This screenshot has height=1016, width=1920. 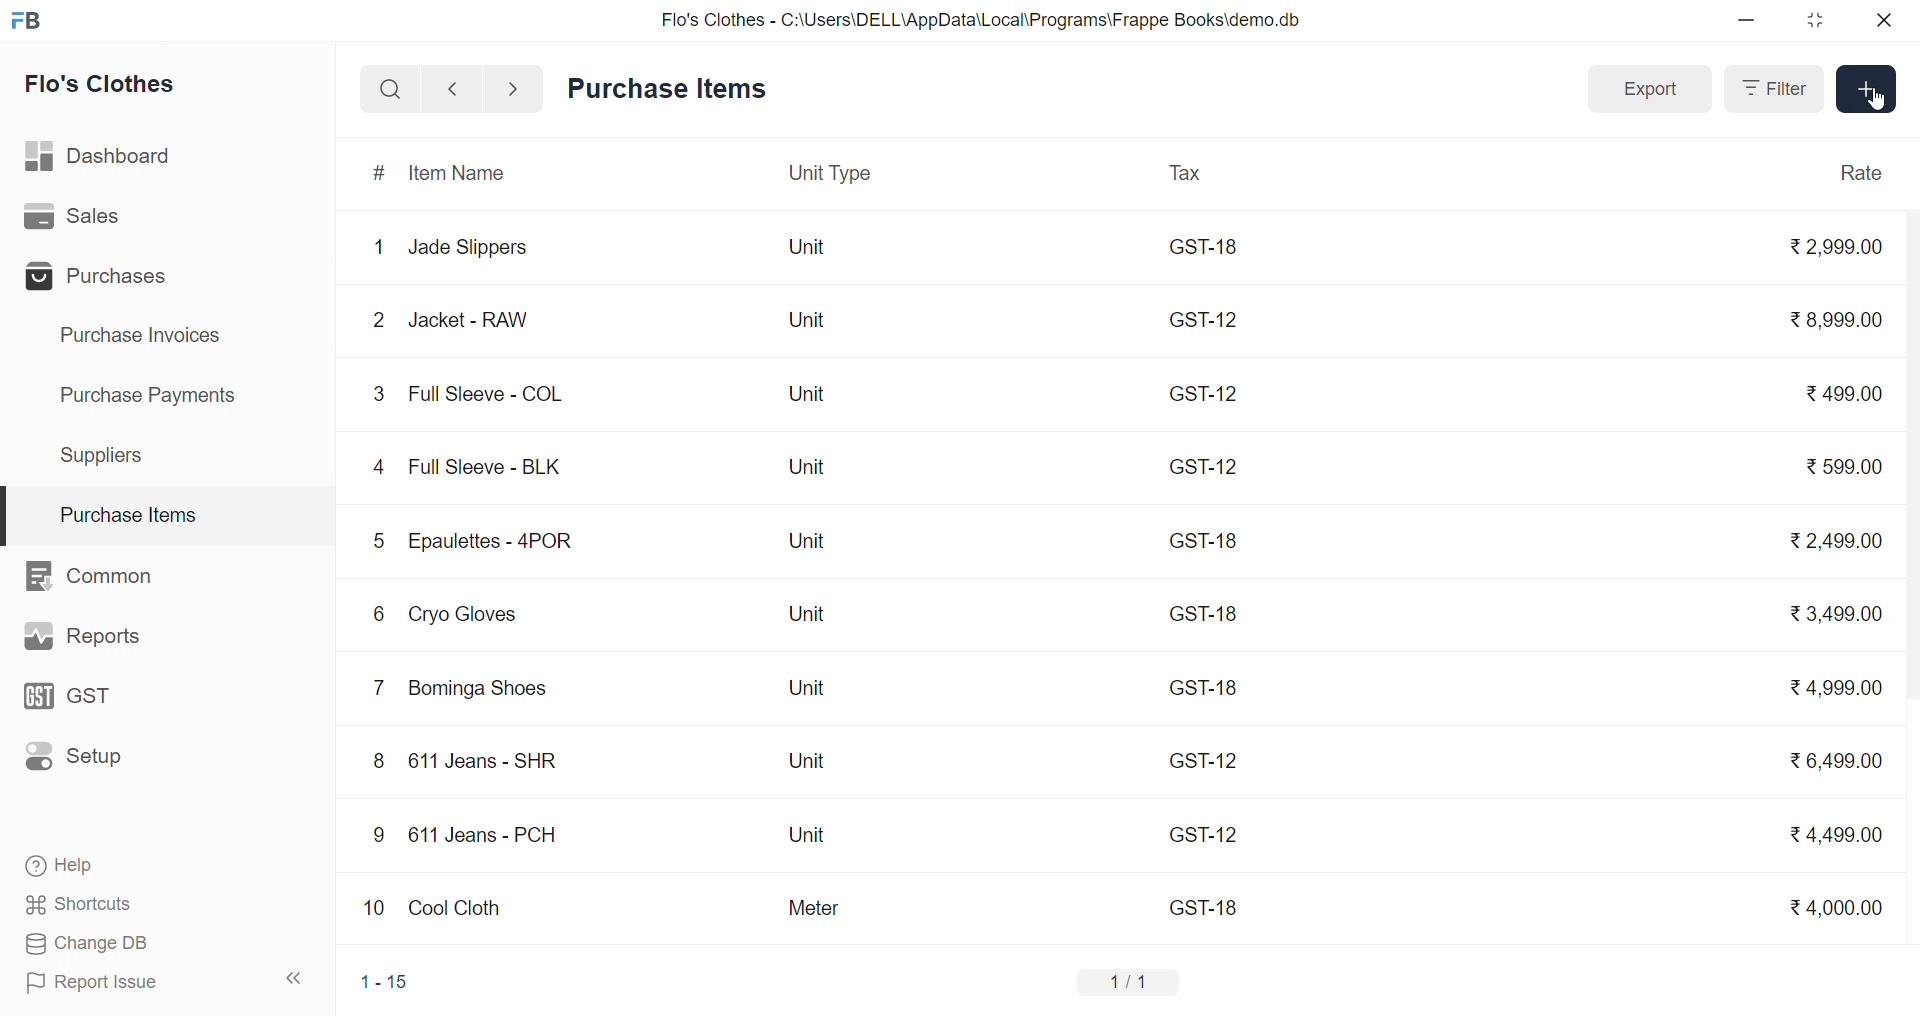 I want to click on Unit, so click(x=809, y=318).